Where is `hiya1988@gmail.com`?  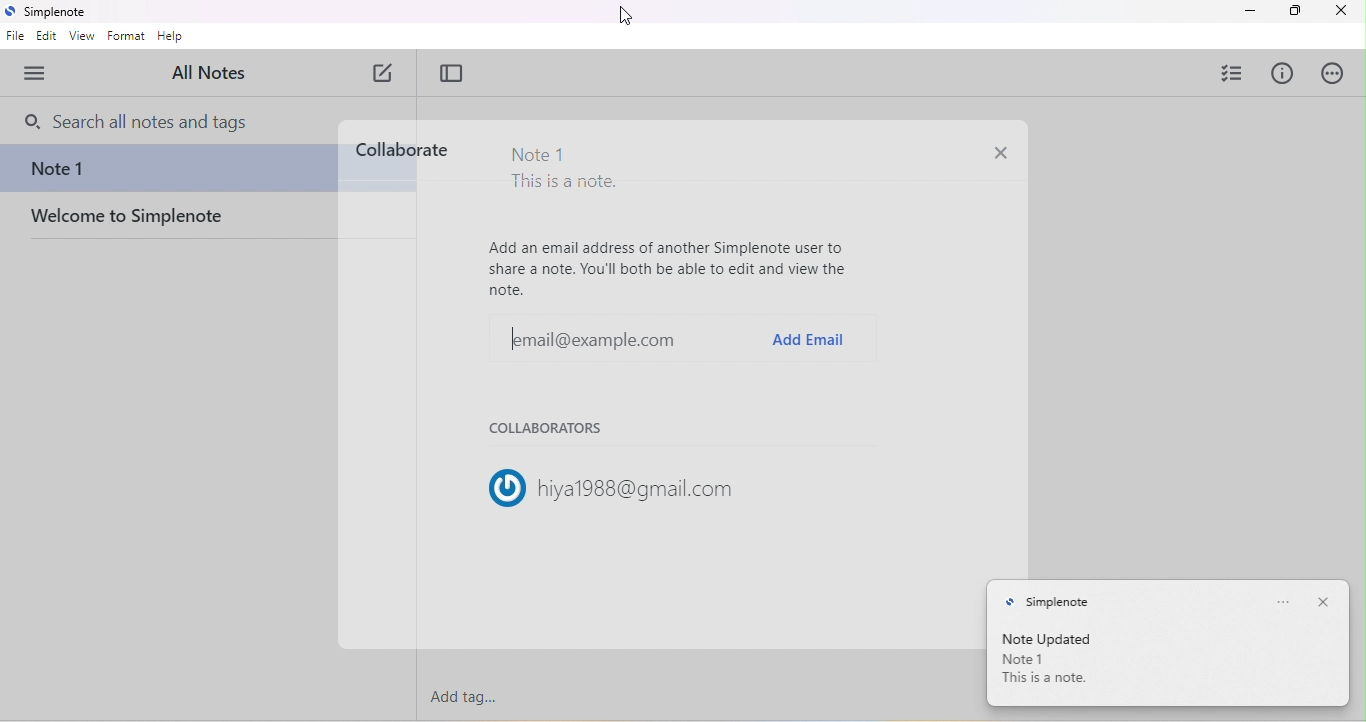 hiya1988@gmail.com is located at coordinates (640, 489).